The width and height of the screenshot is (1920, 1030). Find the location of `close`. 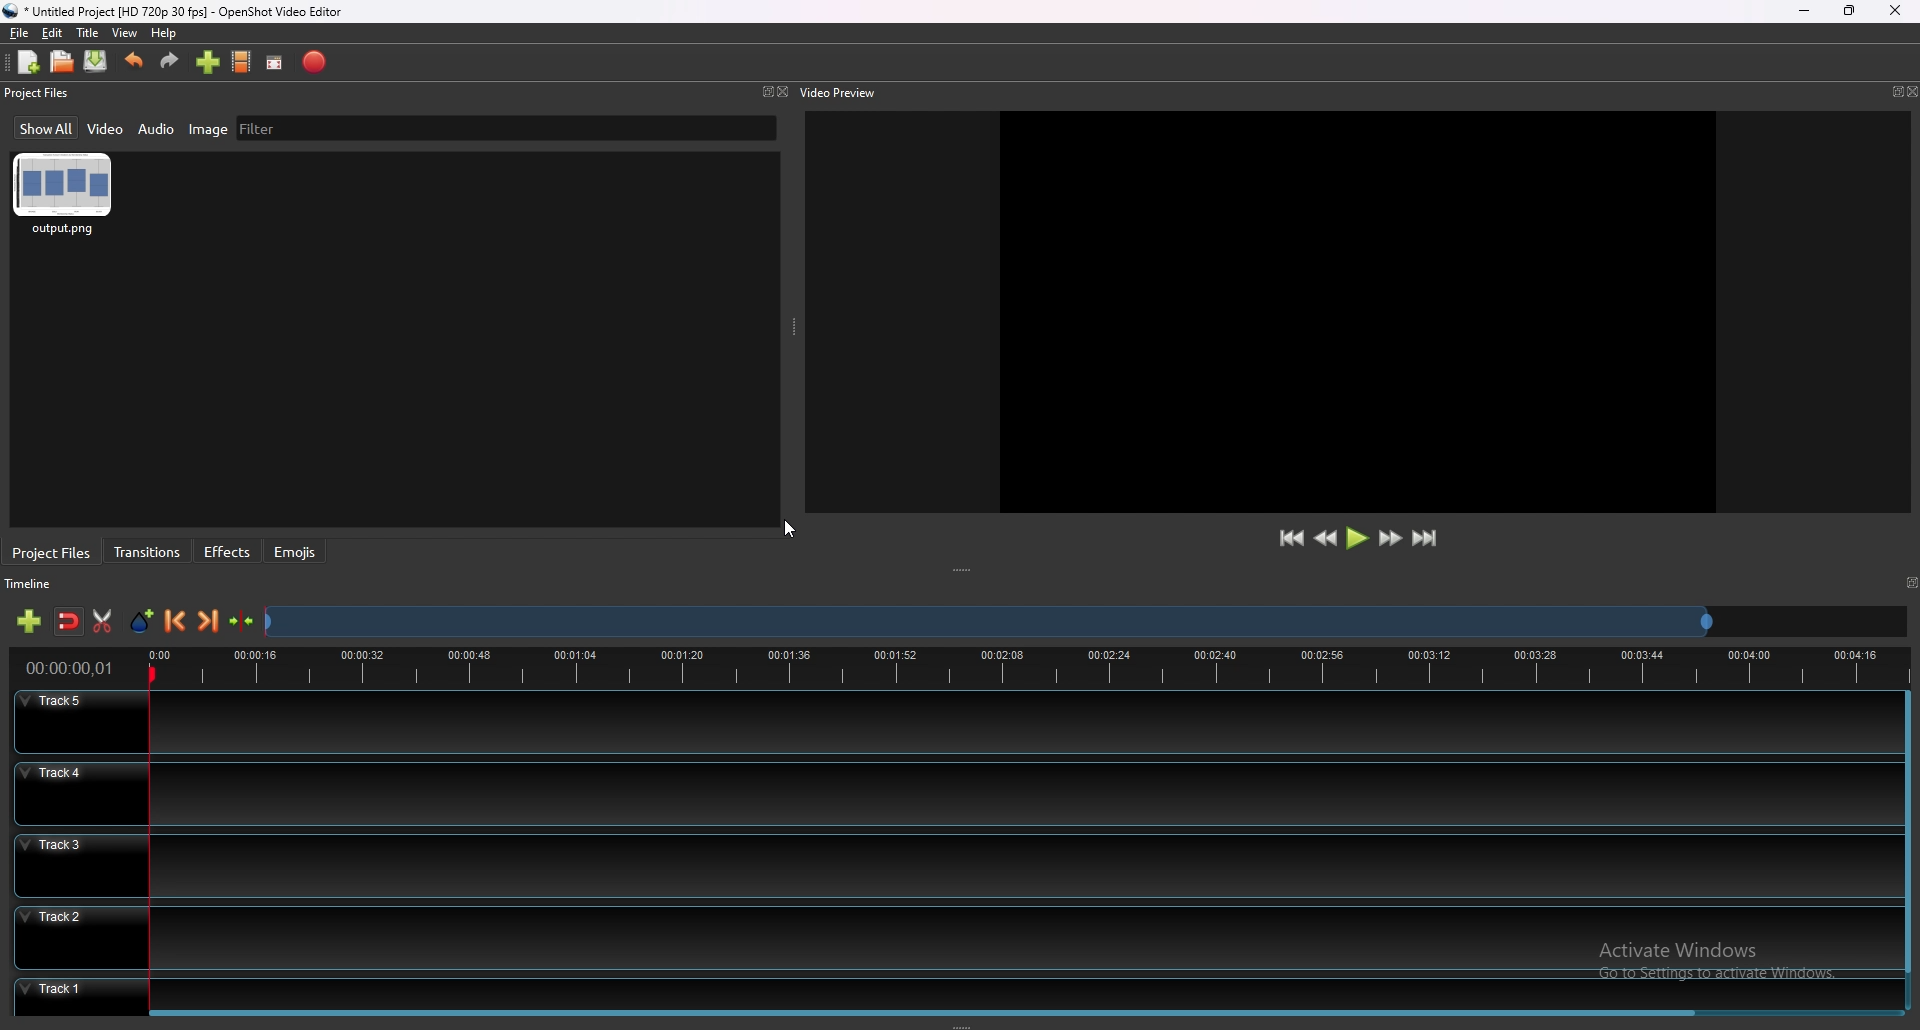

close is located at coordinates (784, 92).